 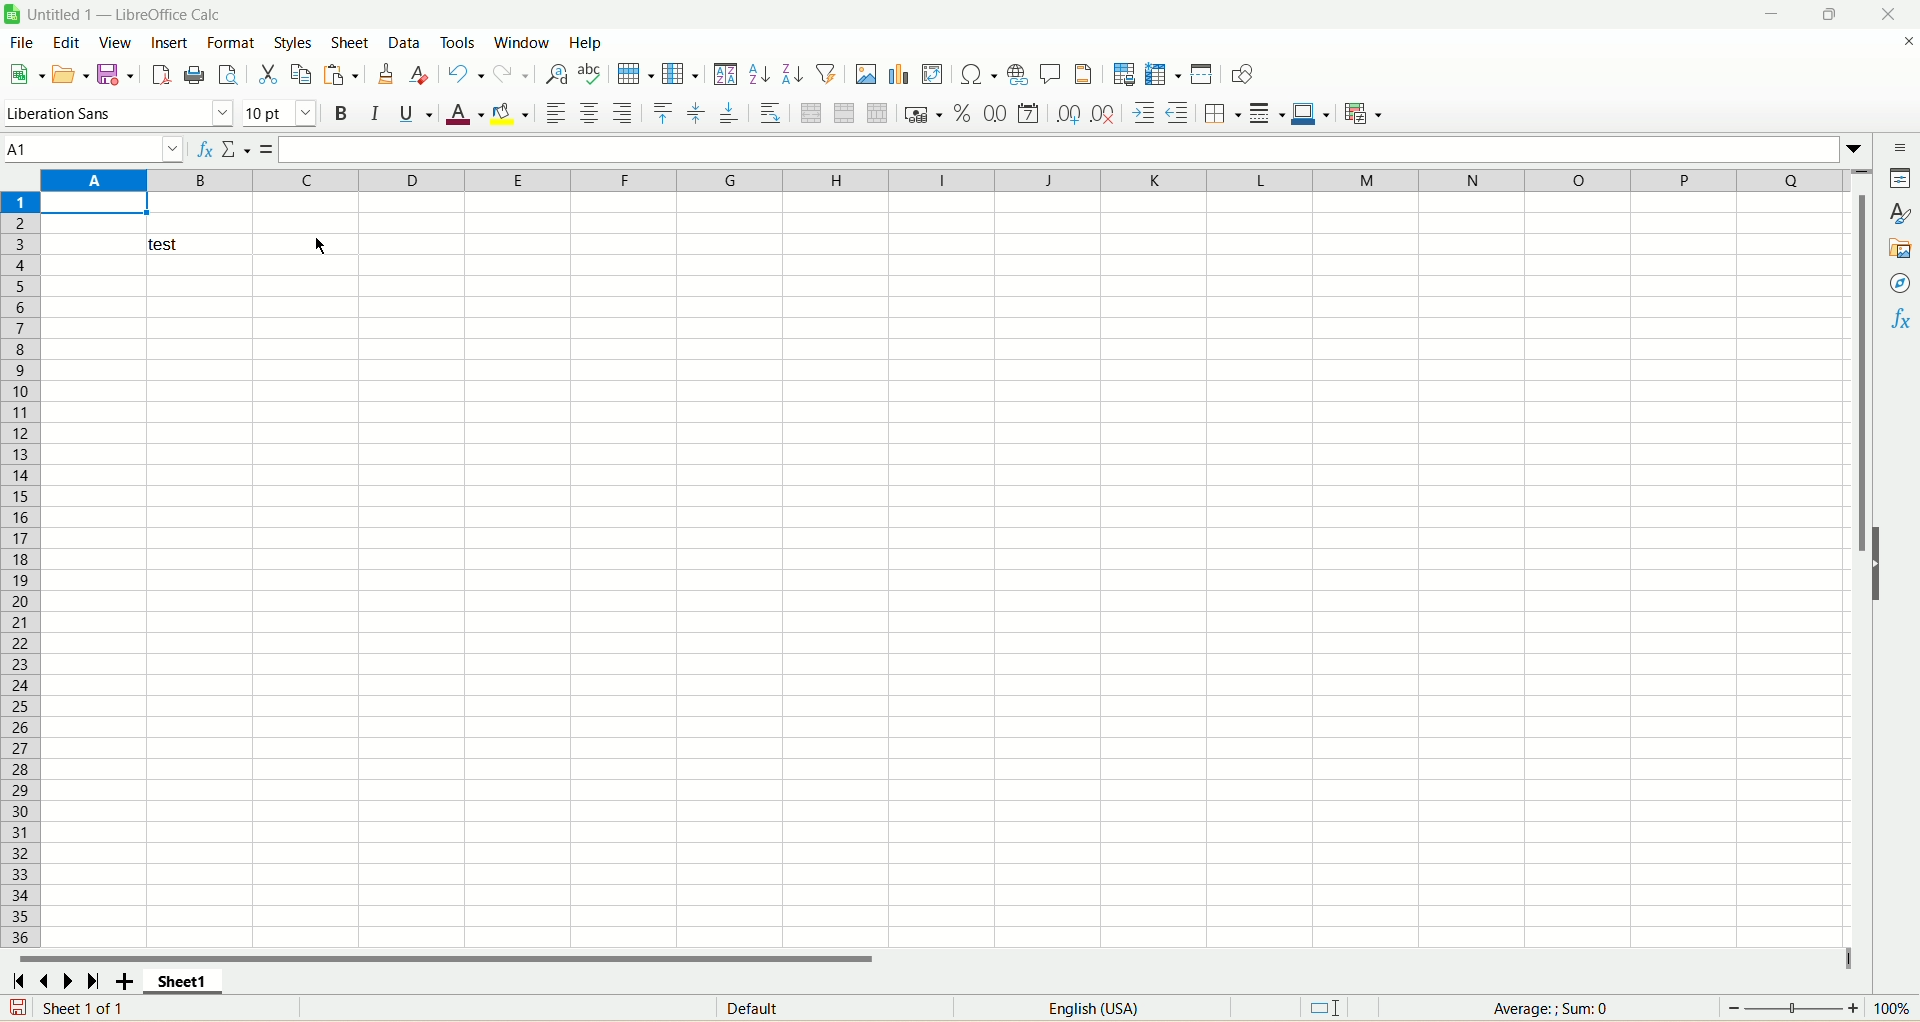 What do you see at coordinates (115, 43) in the screenshot?
I see `view` at bounding box center [115, 43].